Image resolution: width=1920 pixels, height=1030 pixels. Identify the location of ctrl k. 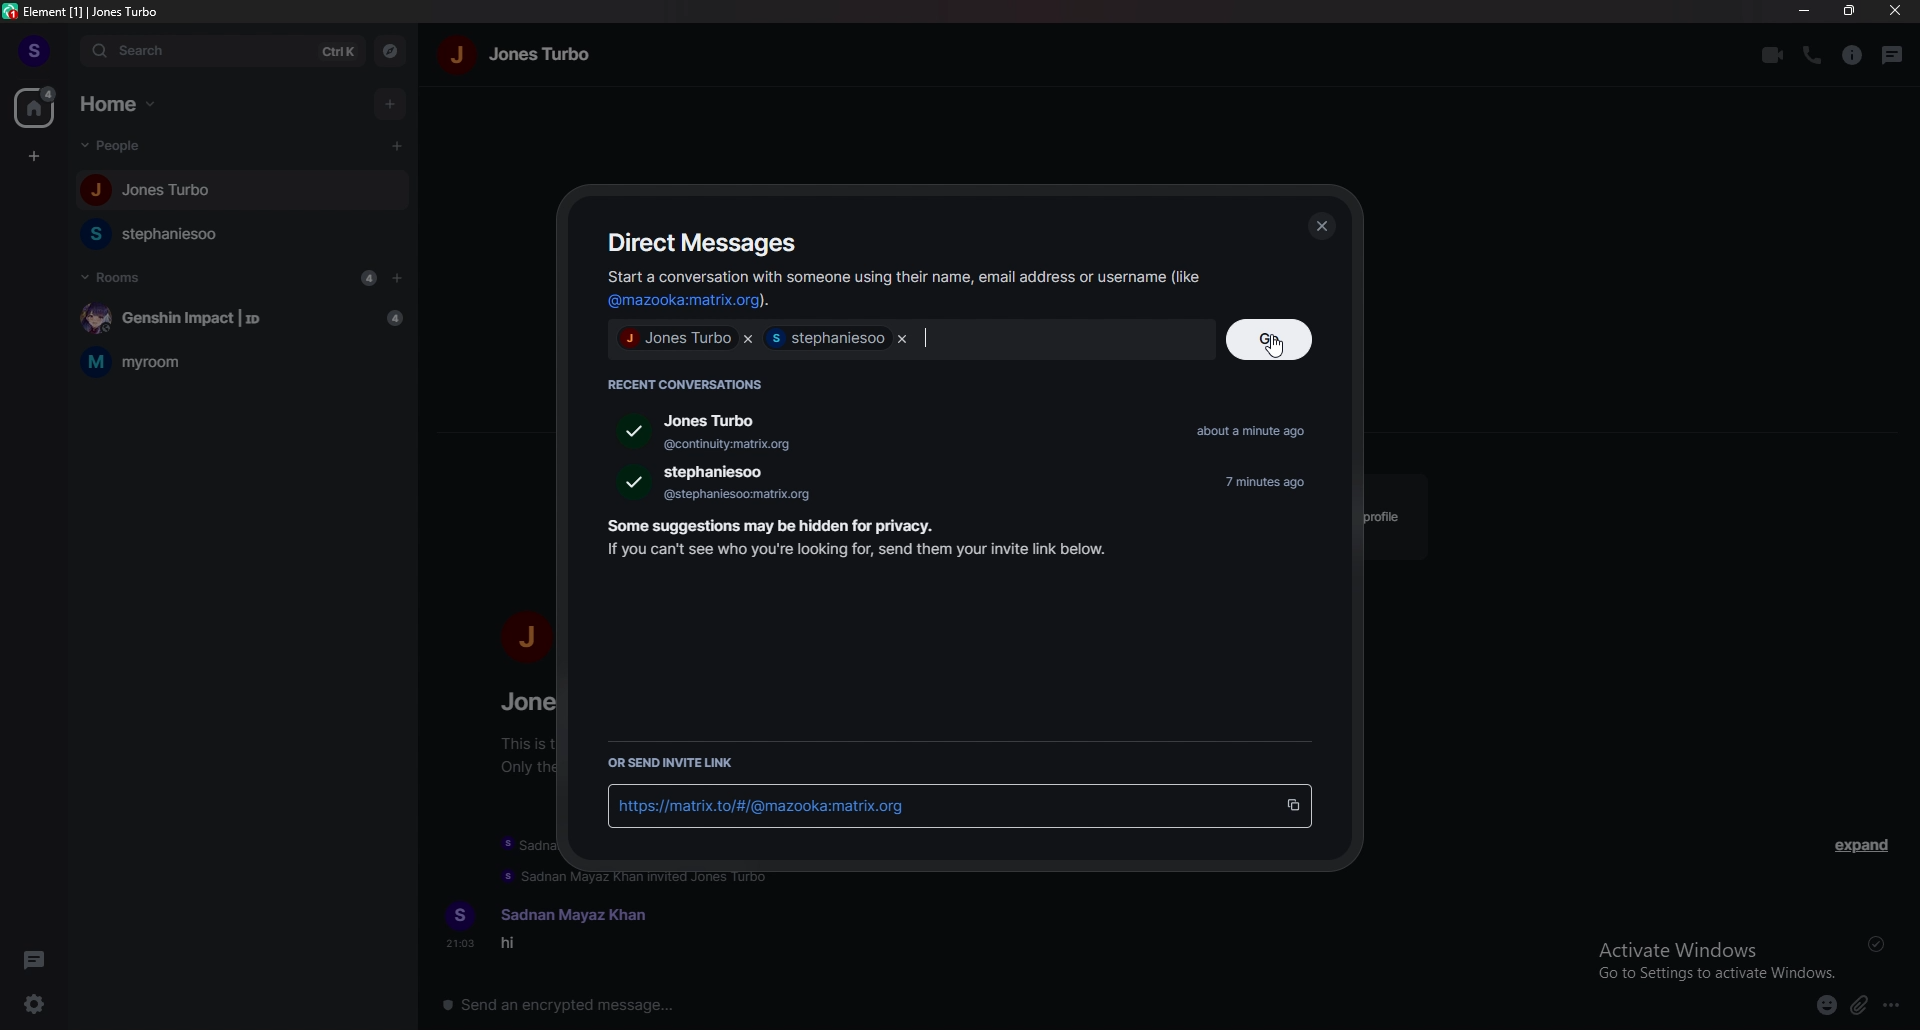
(340, 54).